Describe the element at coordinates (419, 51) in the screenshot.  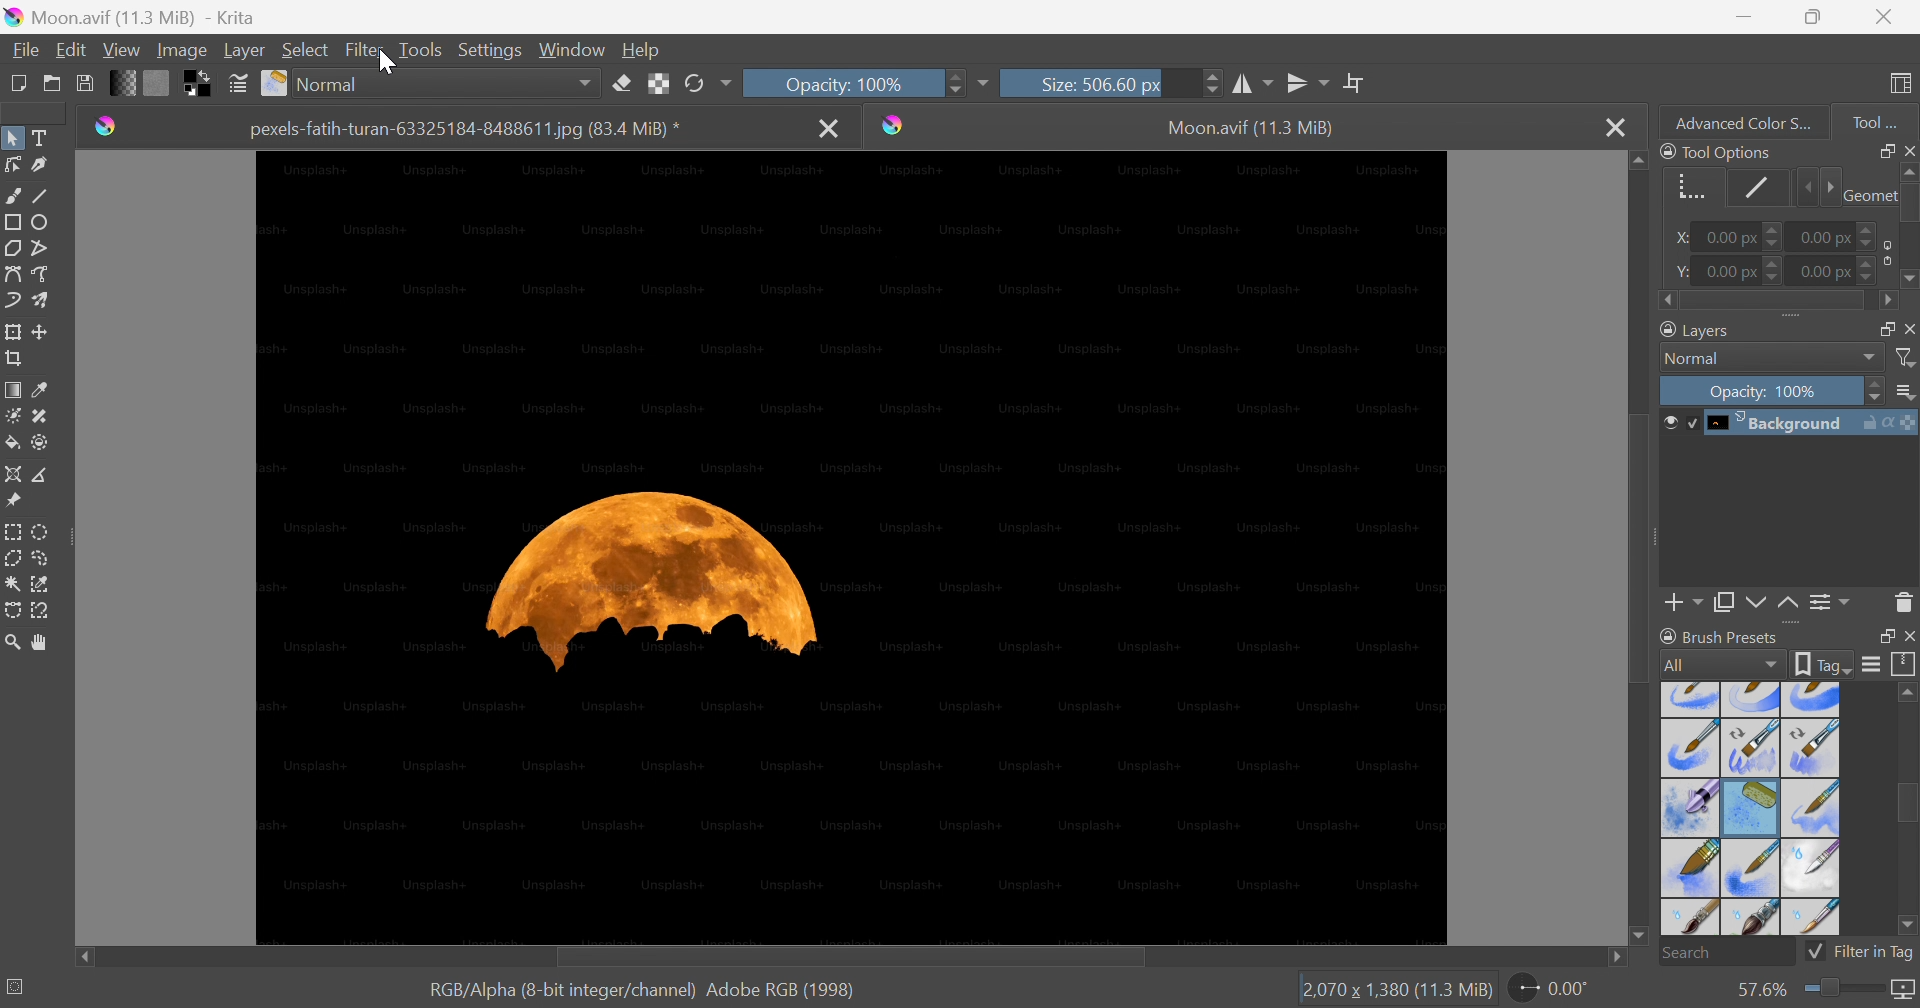
I see `Tools` at that location.